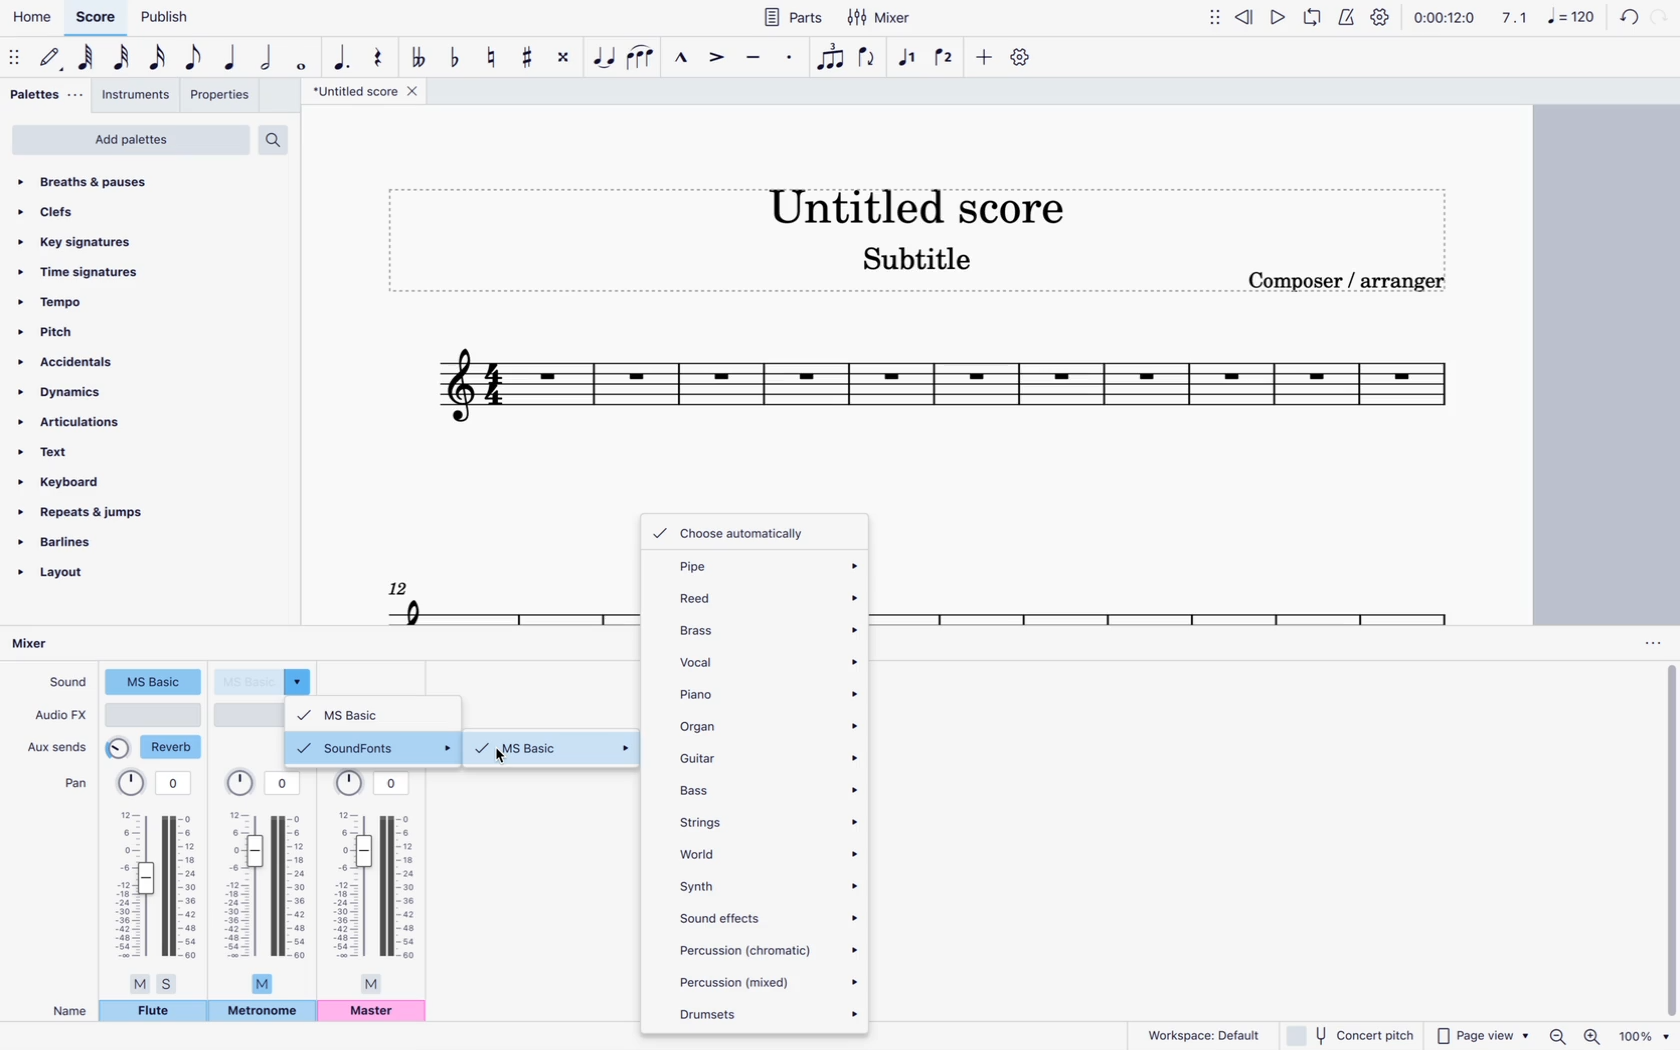 Image resolution: width=1680 pixels, height=1050 pixels. I want to click on default, so click(54, 59).